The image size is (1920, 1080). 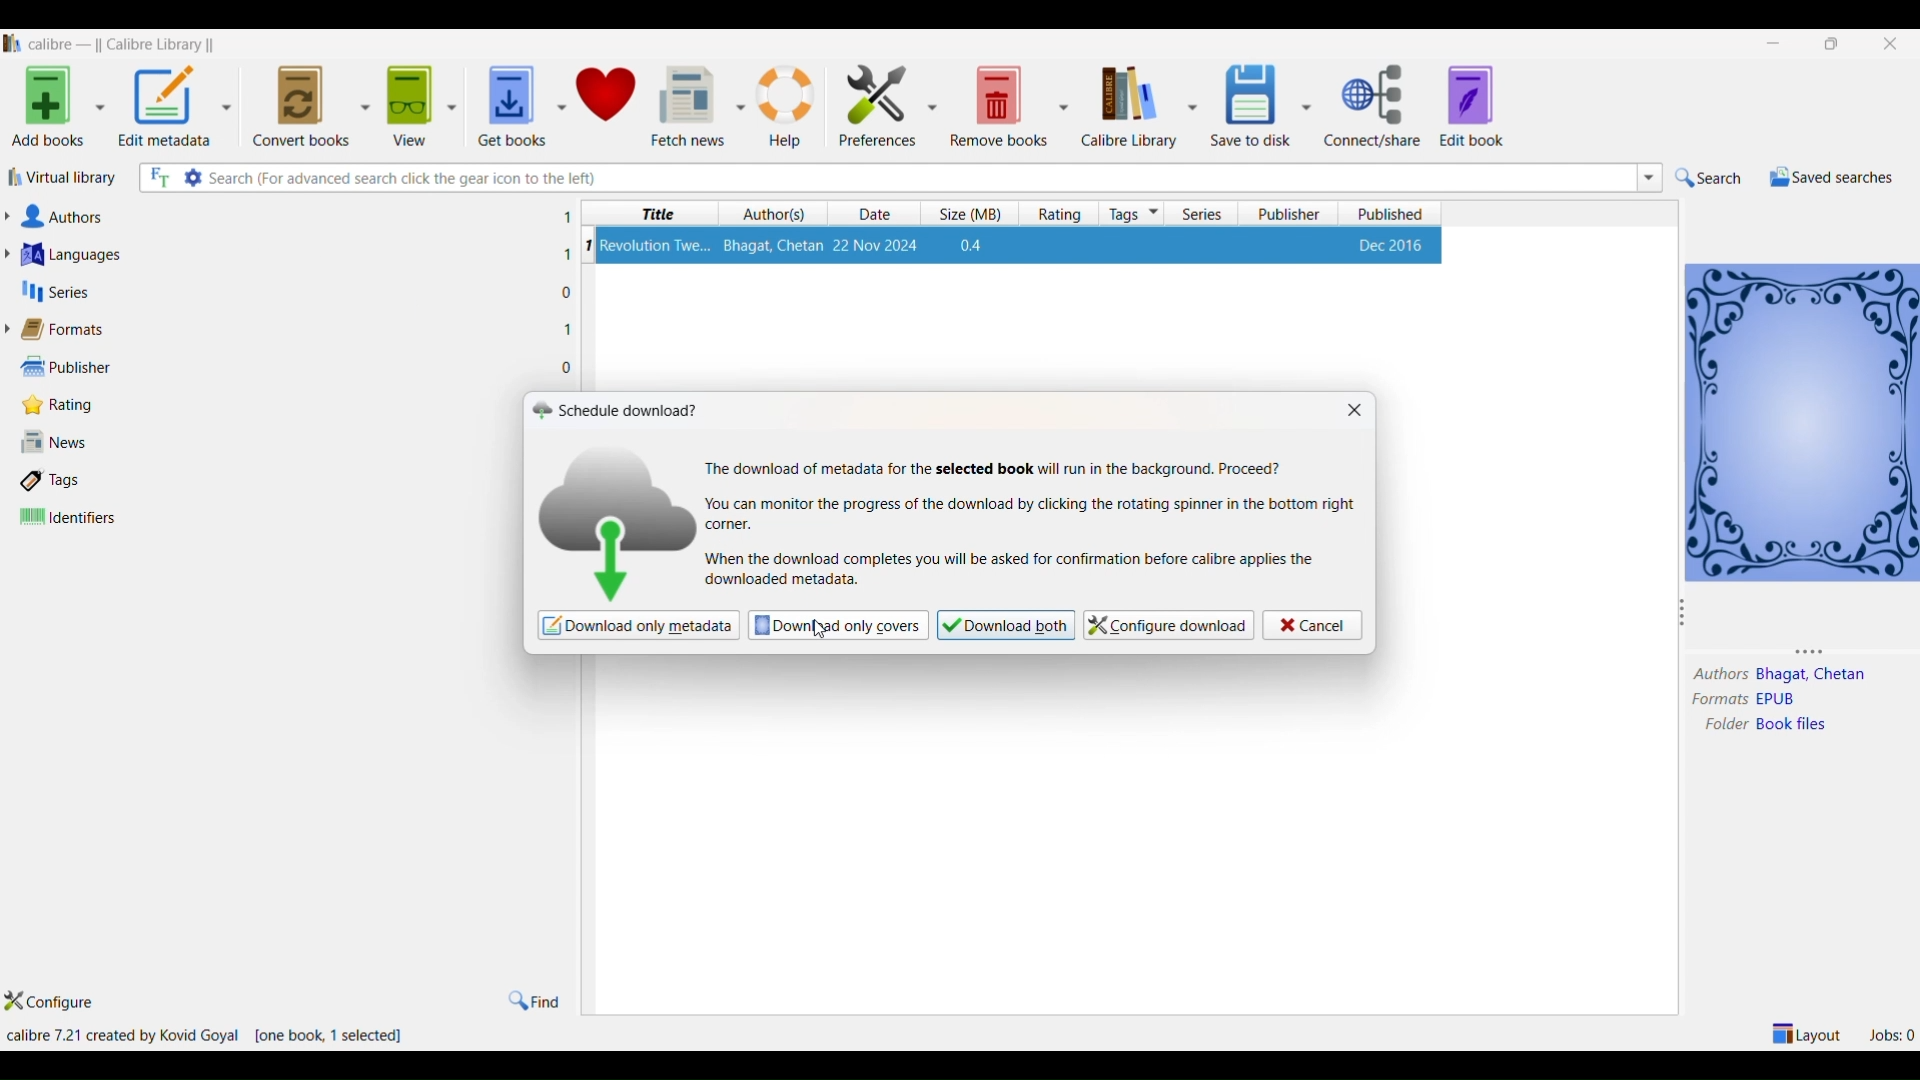 What do you see at coordinates (97, 254) in the screenshot?
I see `languages and number of languages` at bounding box center [97, 254].